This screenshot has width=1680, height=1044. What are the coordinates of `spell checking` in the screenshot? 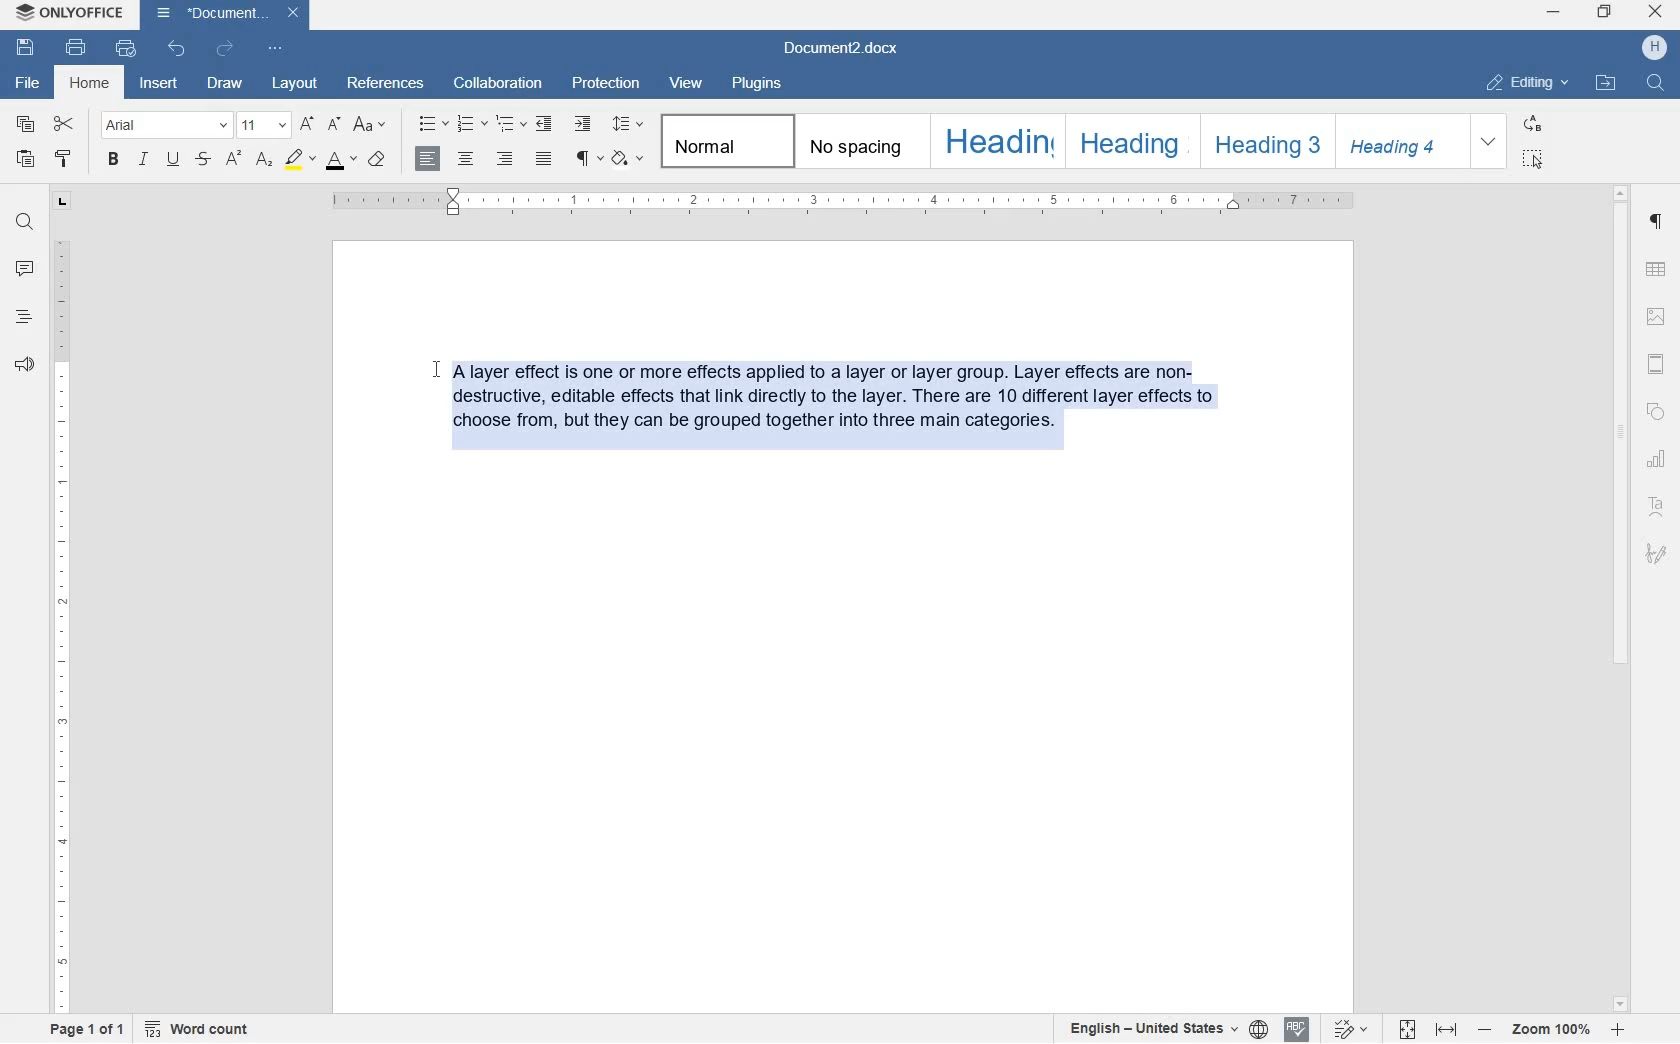 It's located at (1296, 1029).